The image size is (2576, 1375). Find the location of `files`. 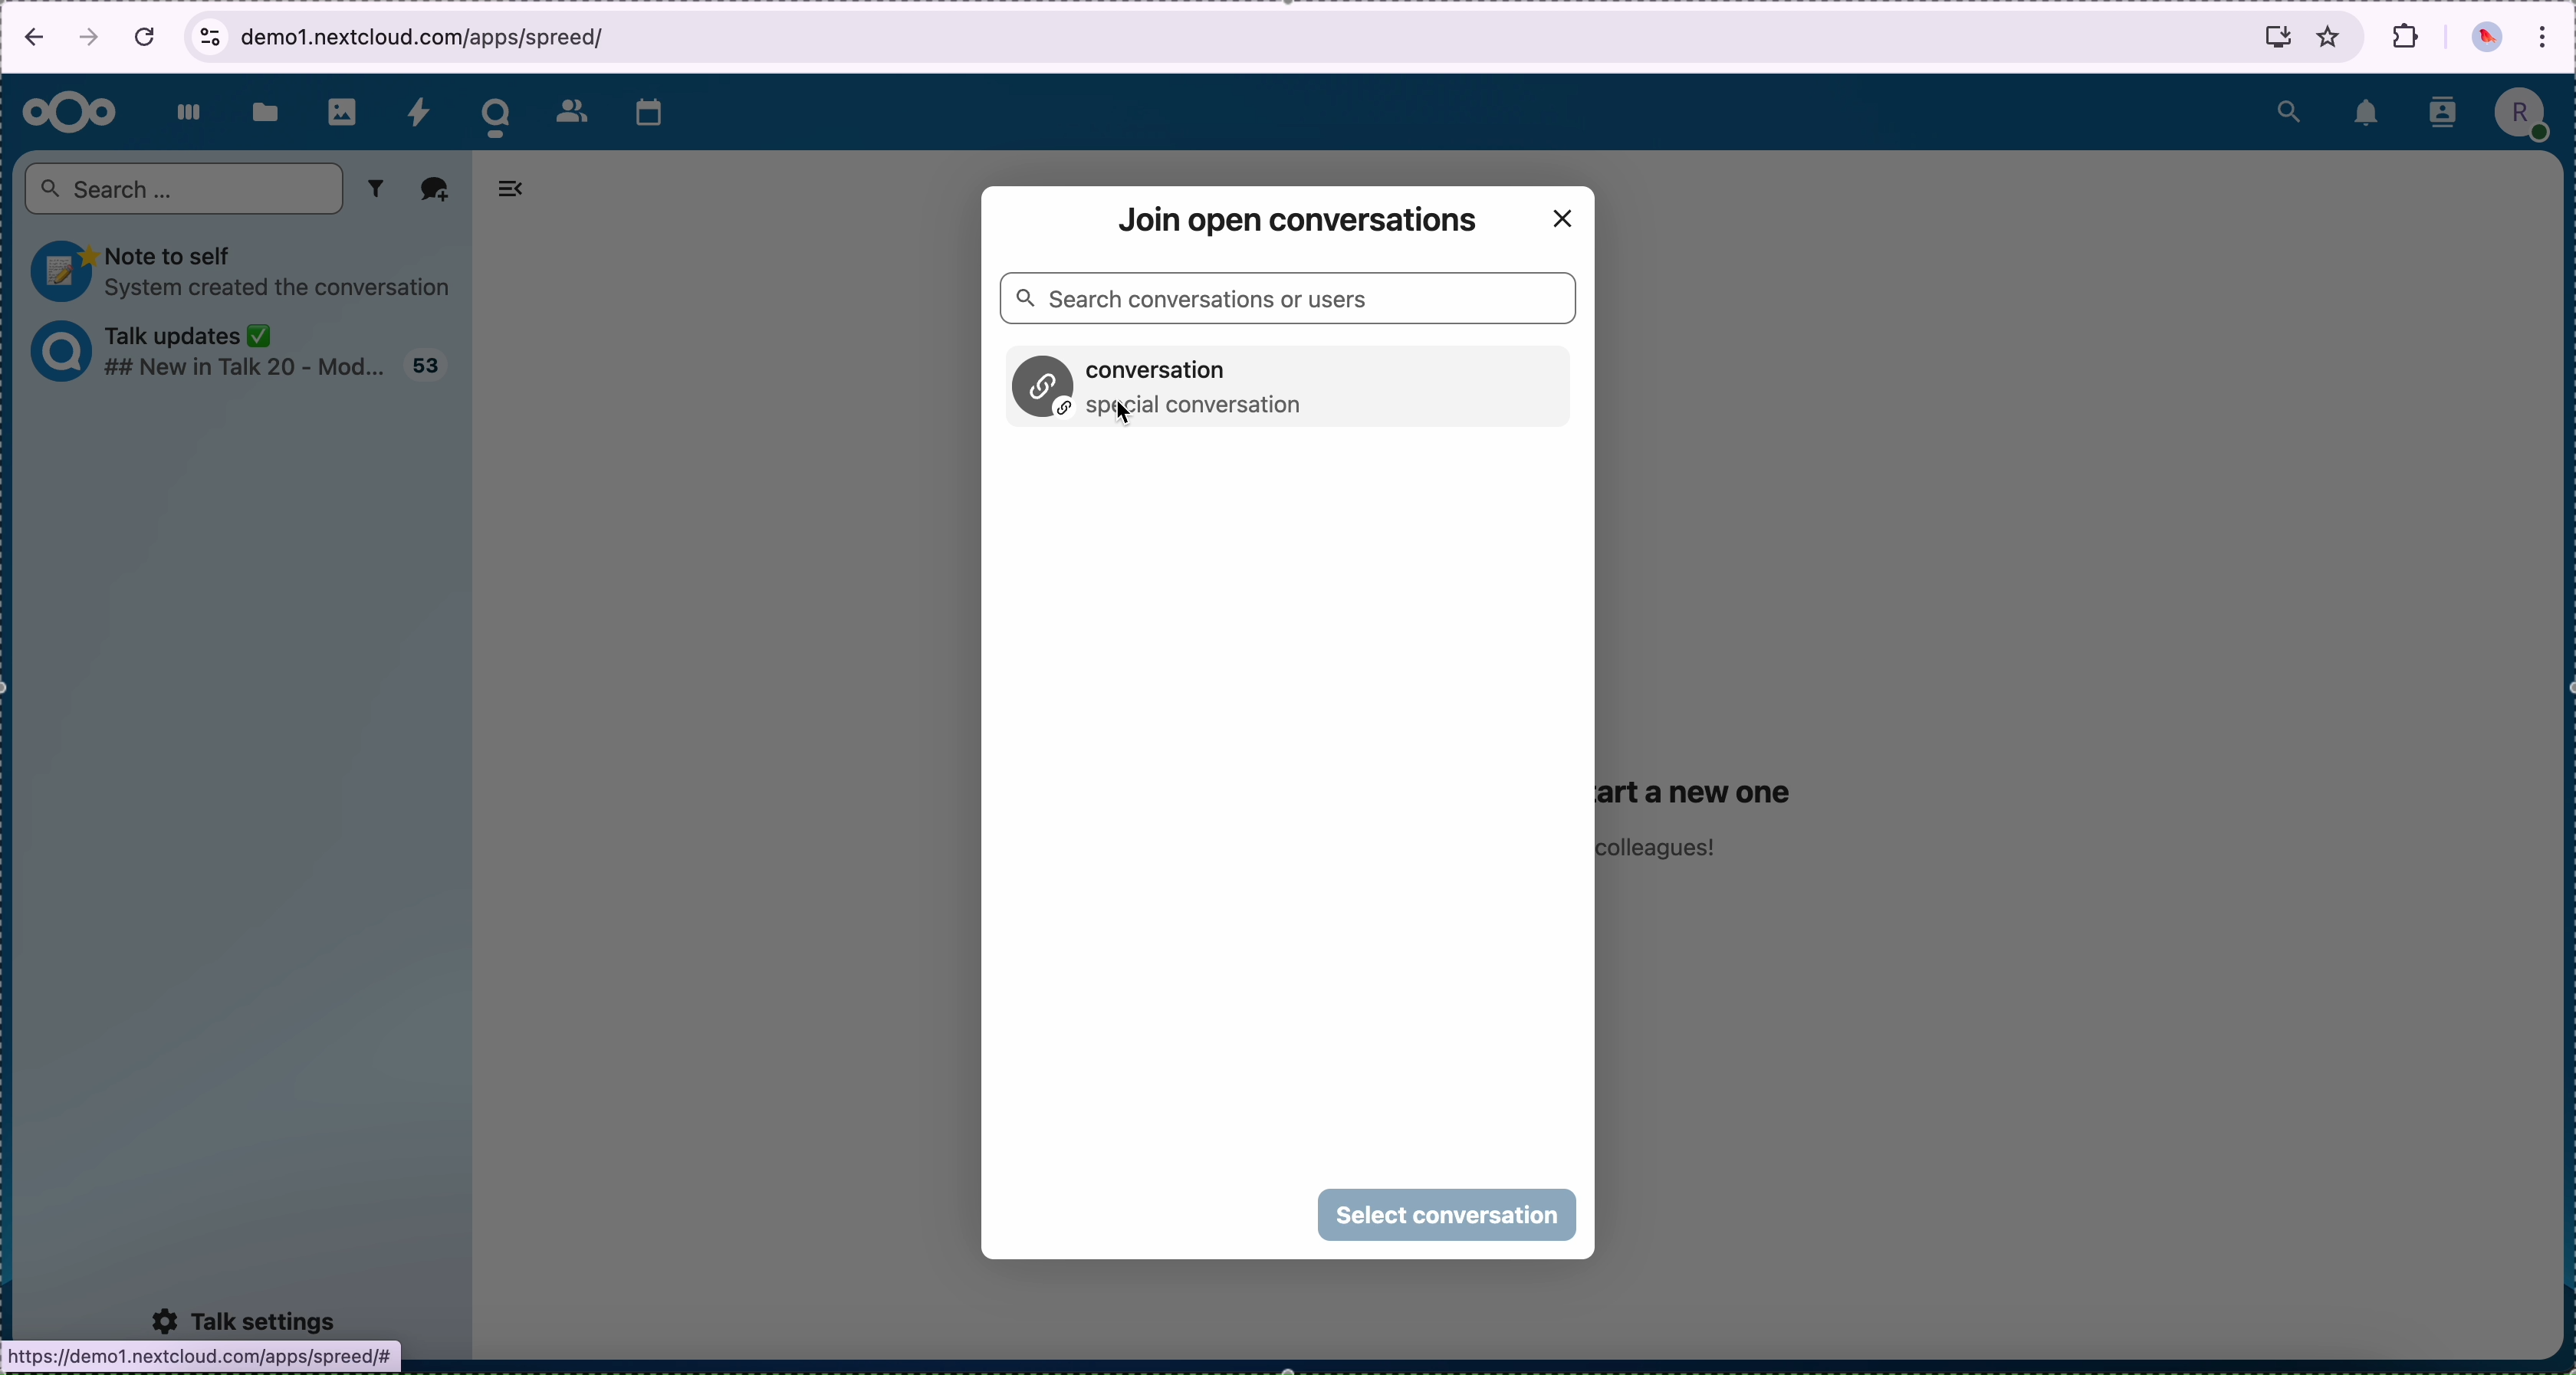

files is located at coordinates (267, 109).